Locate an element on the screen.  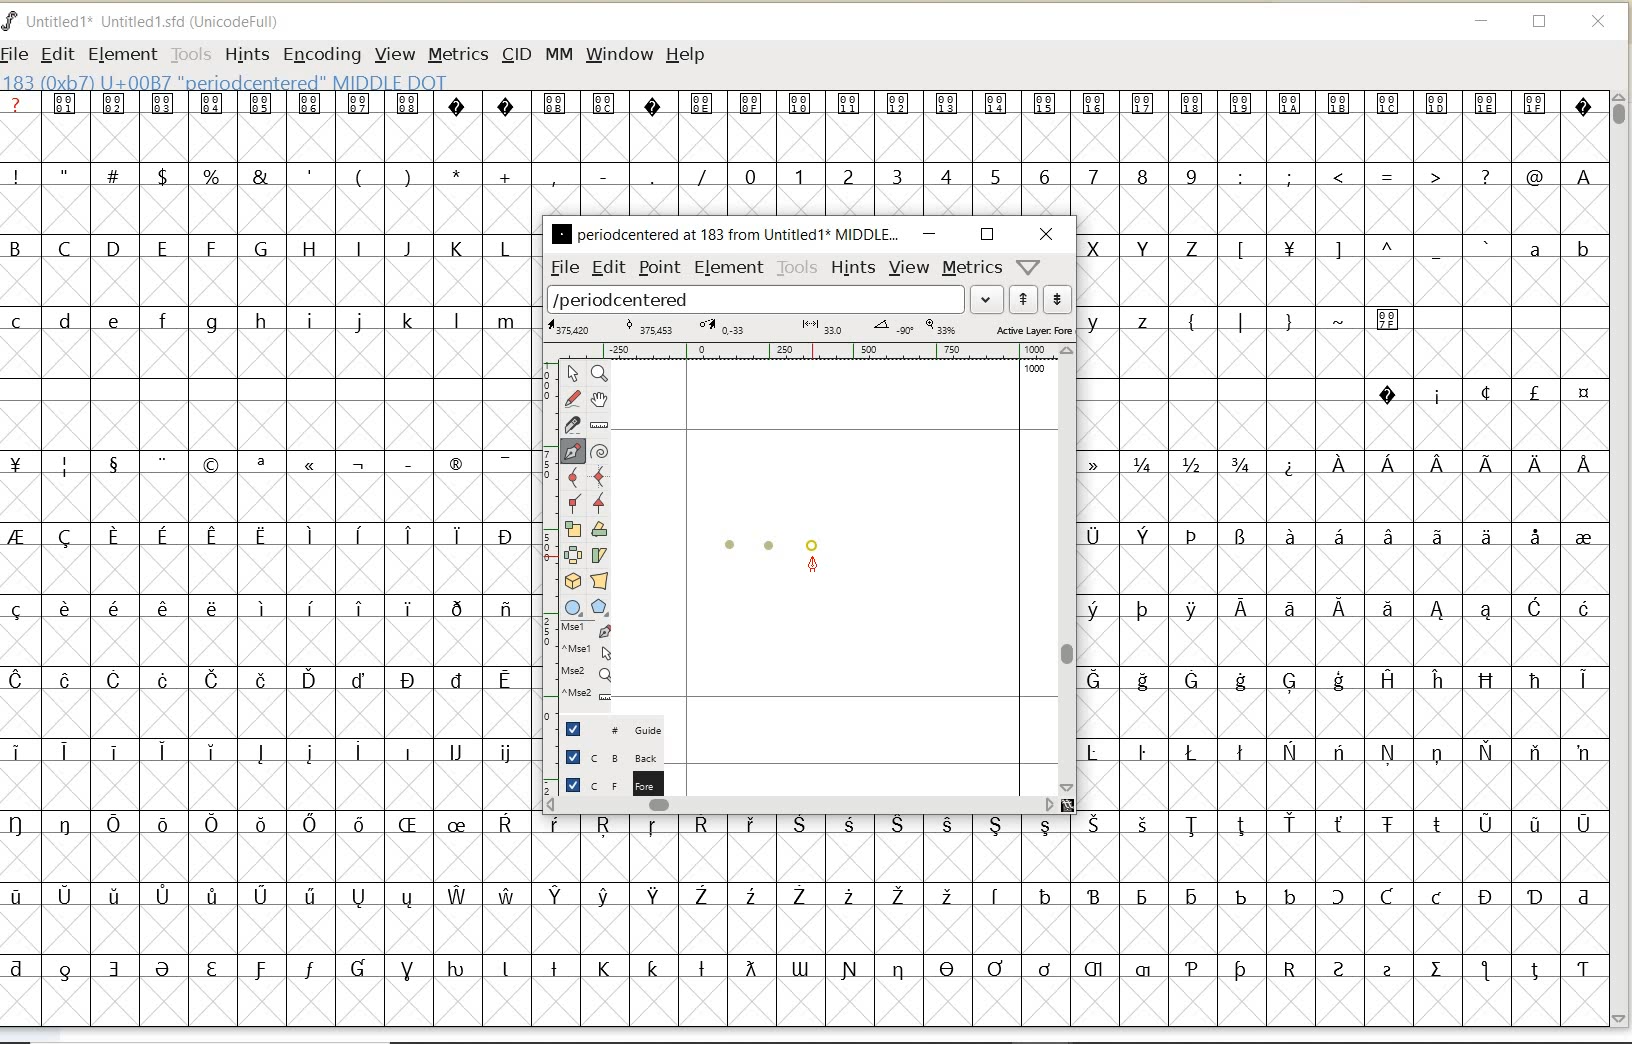
dot is located at coordinates (769, 544).